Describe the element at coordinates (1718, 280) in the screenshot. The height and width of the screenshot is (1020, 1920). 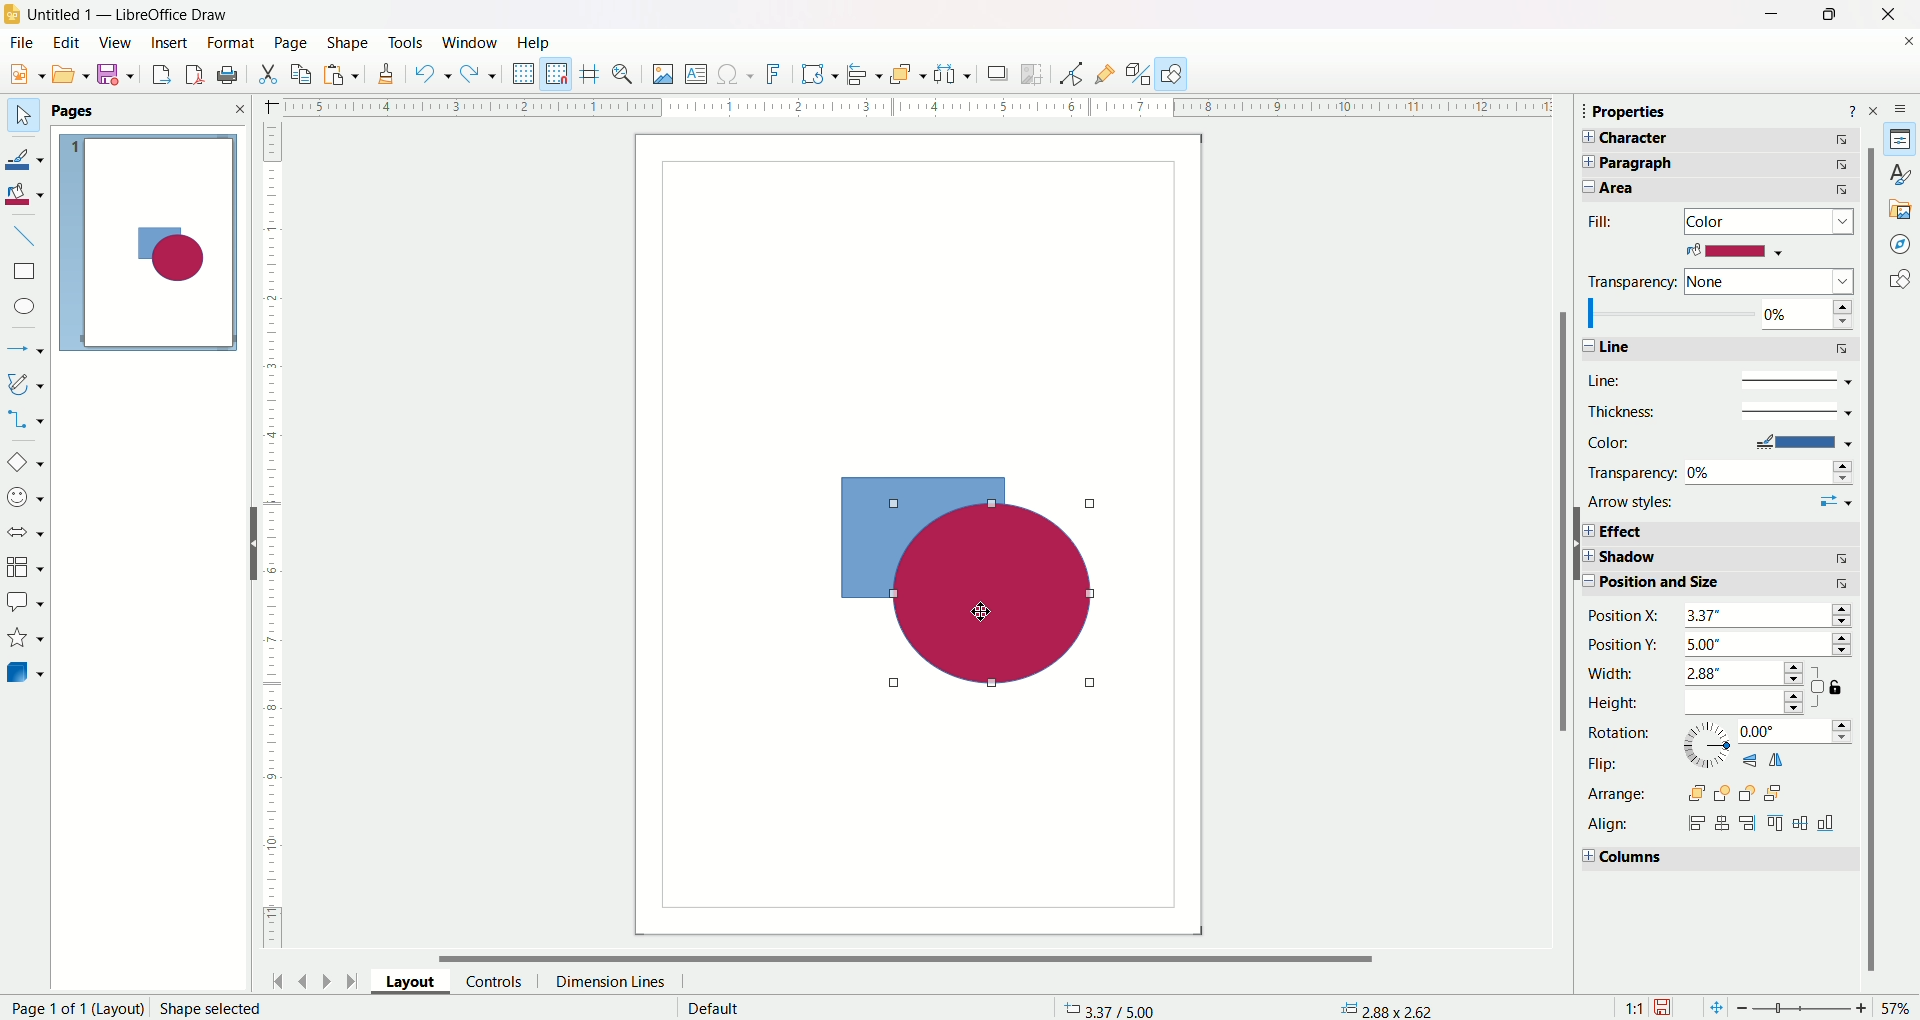
I see `transparency` at that location.